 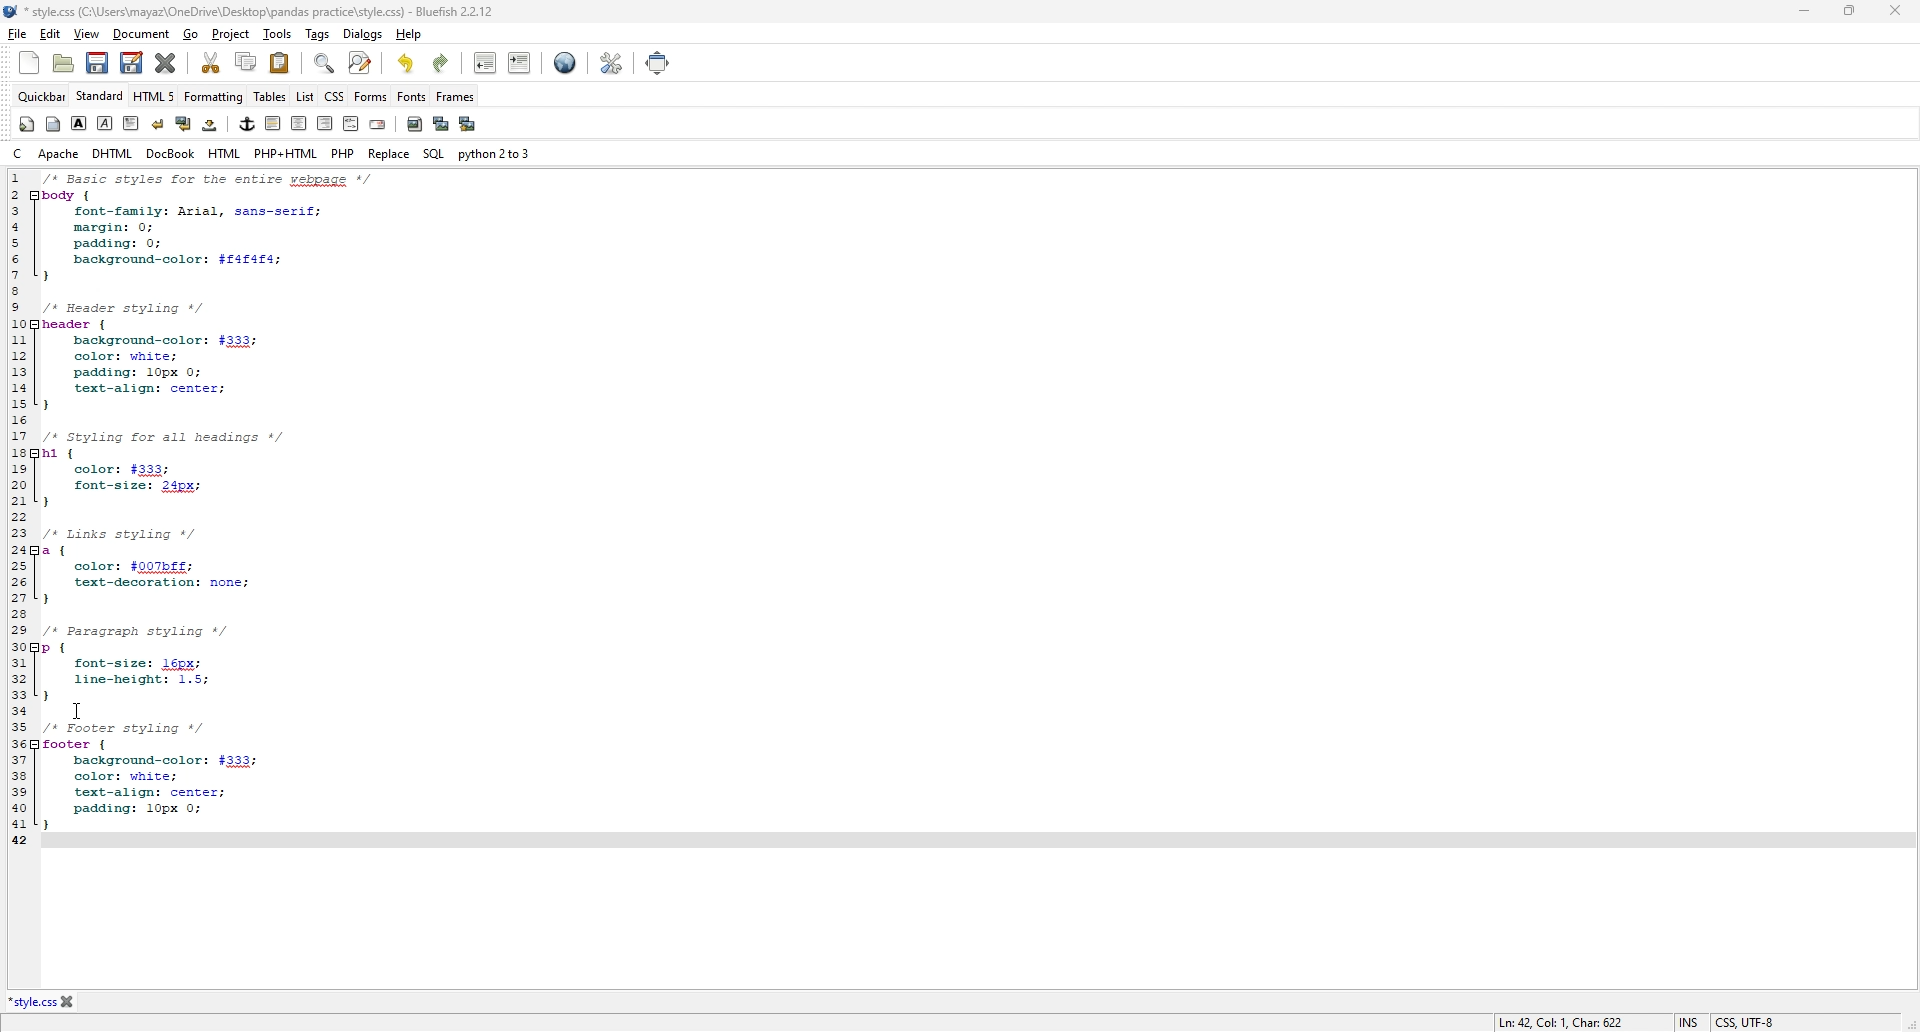 What do you see at coordinates (132, 124) in the screenshot?
I see `paragraph` at bounding box center [132, 124].